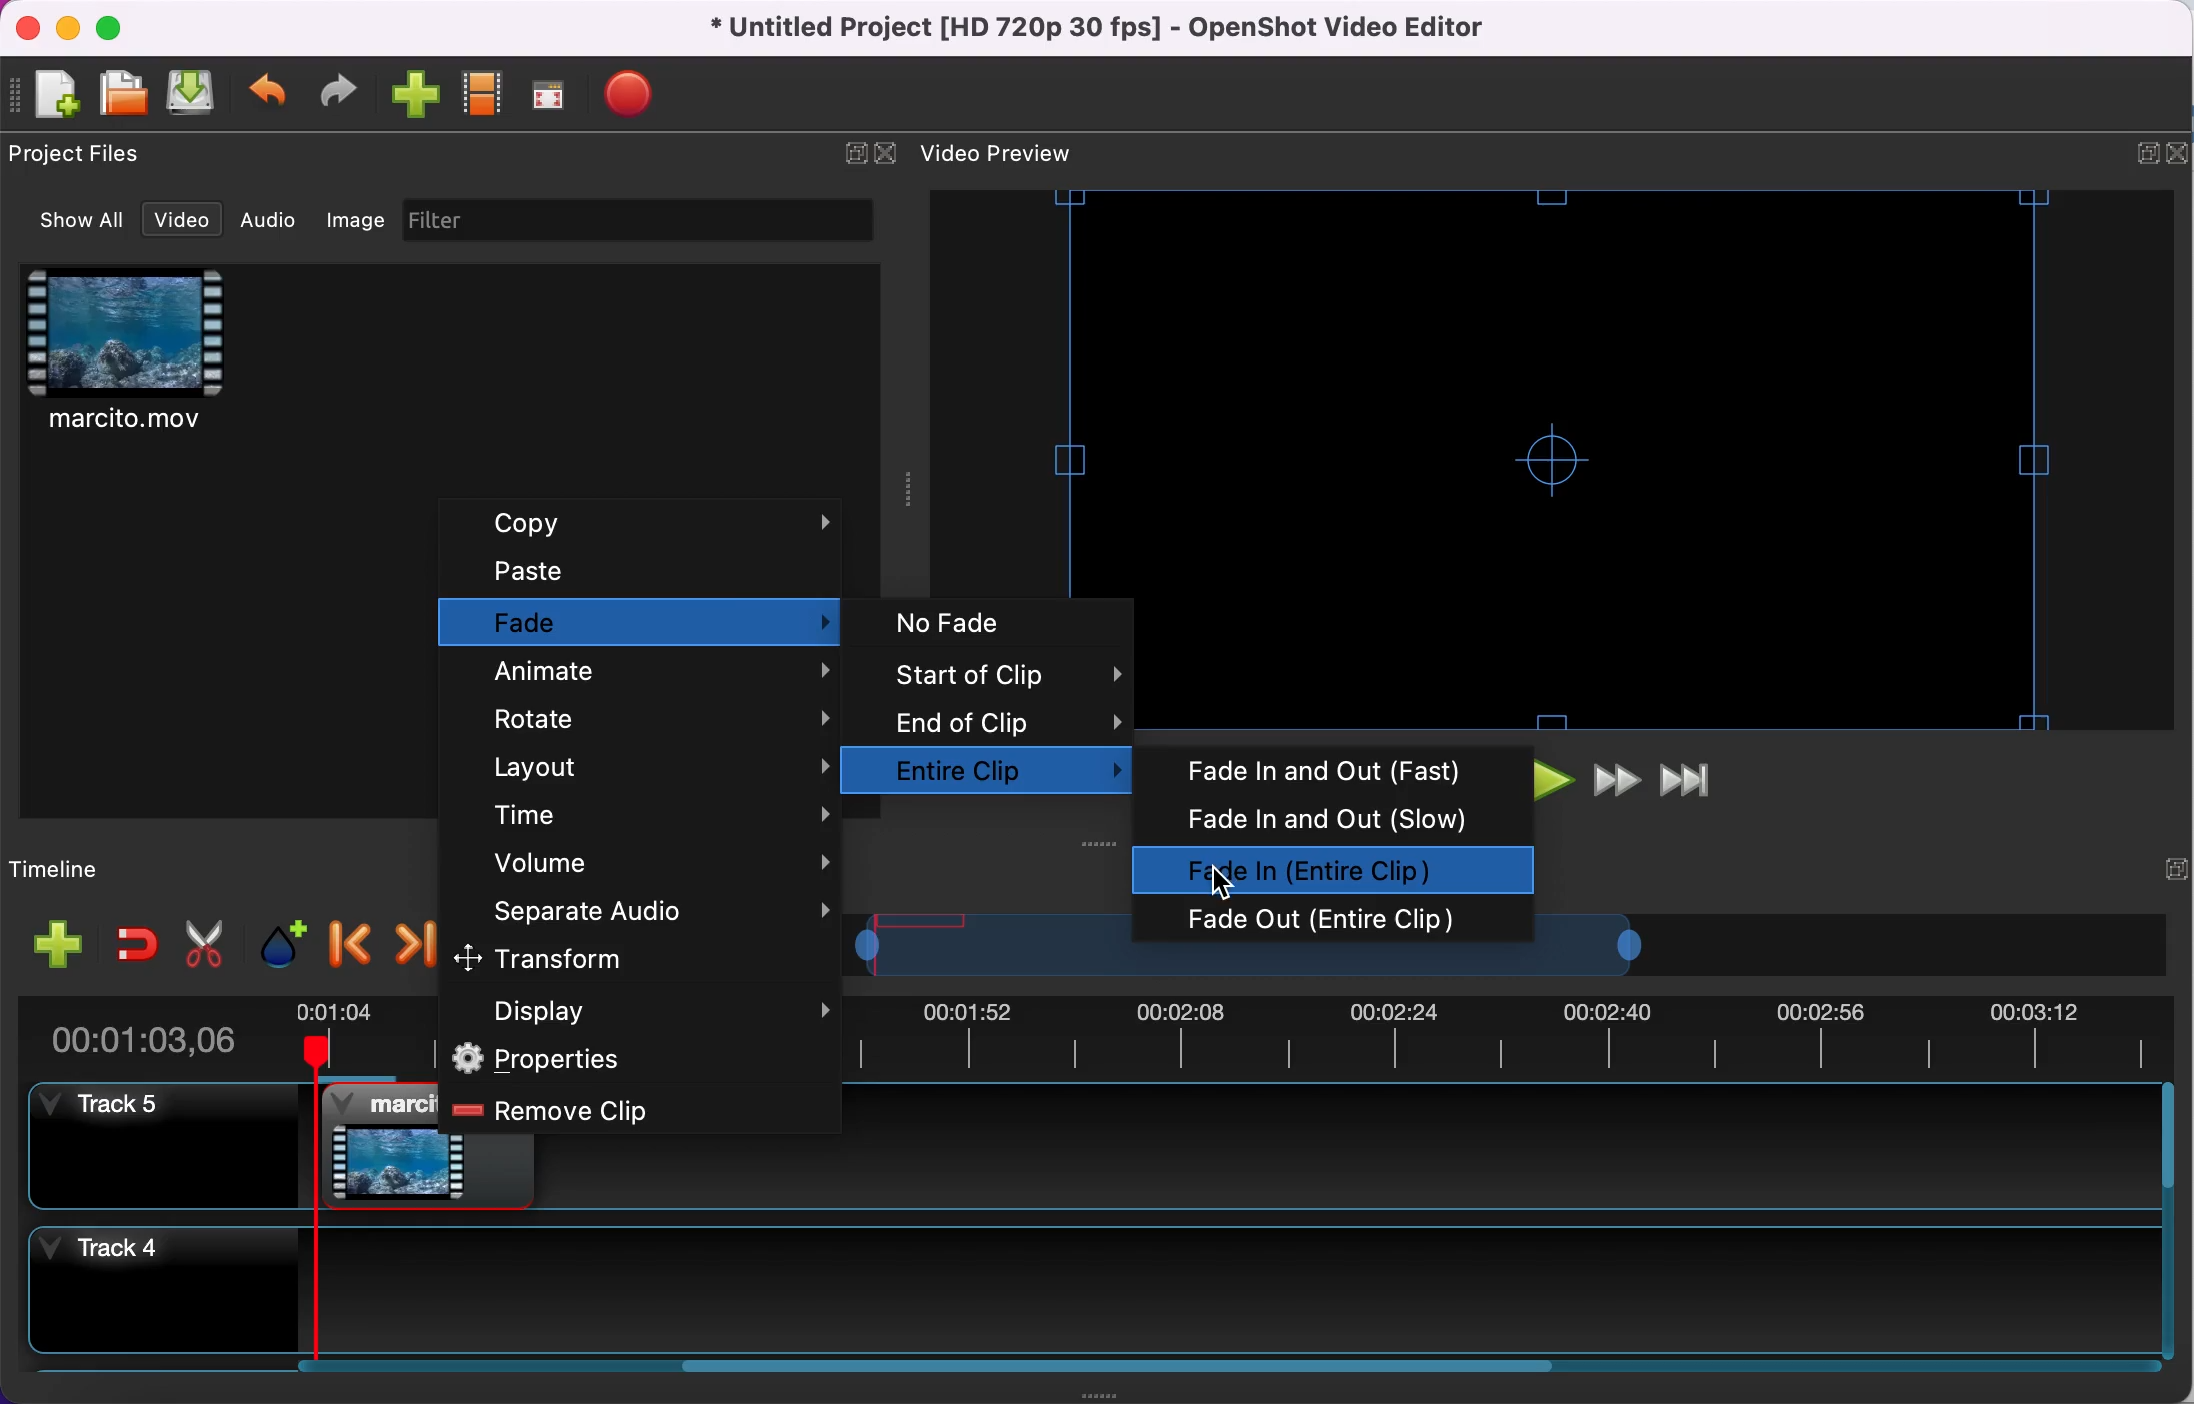 The height and width of the screenshot is (1404, 2194). I want to click on cut, so click(197, 945).